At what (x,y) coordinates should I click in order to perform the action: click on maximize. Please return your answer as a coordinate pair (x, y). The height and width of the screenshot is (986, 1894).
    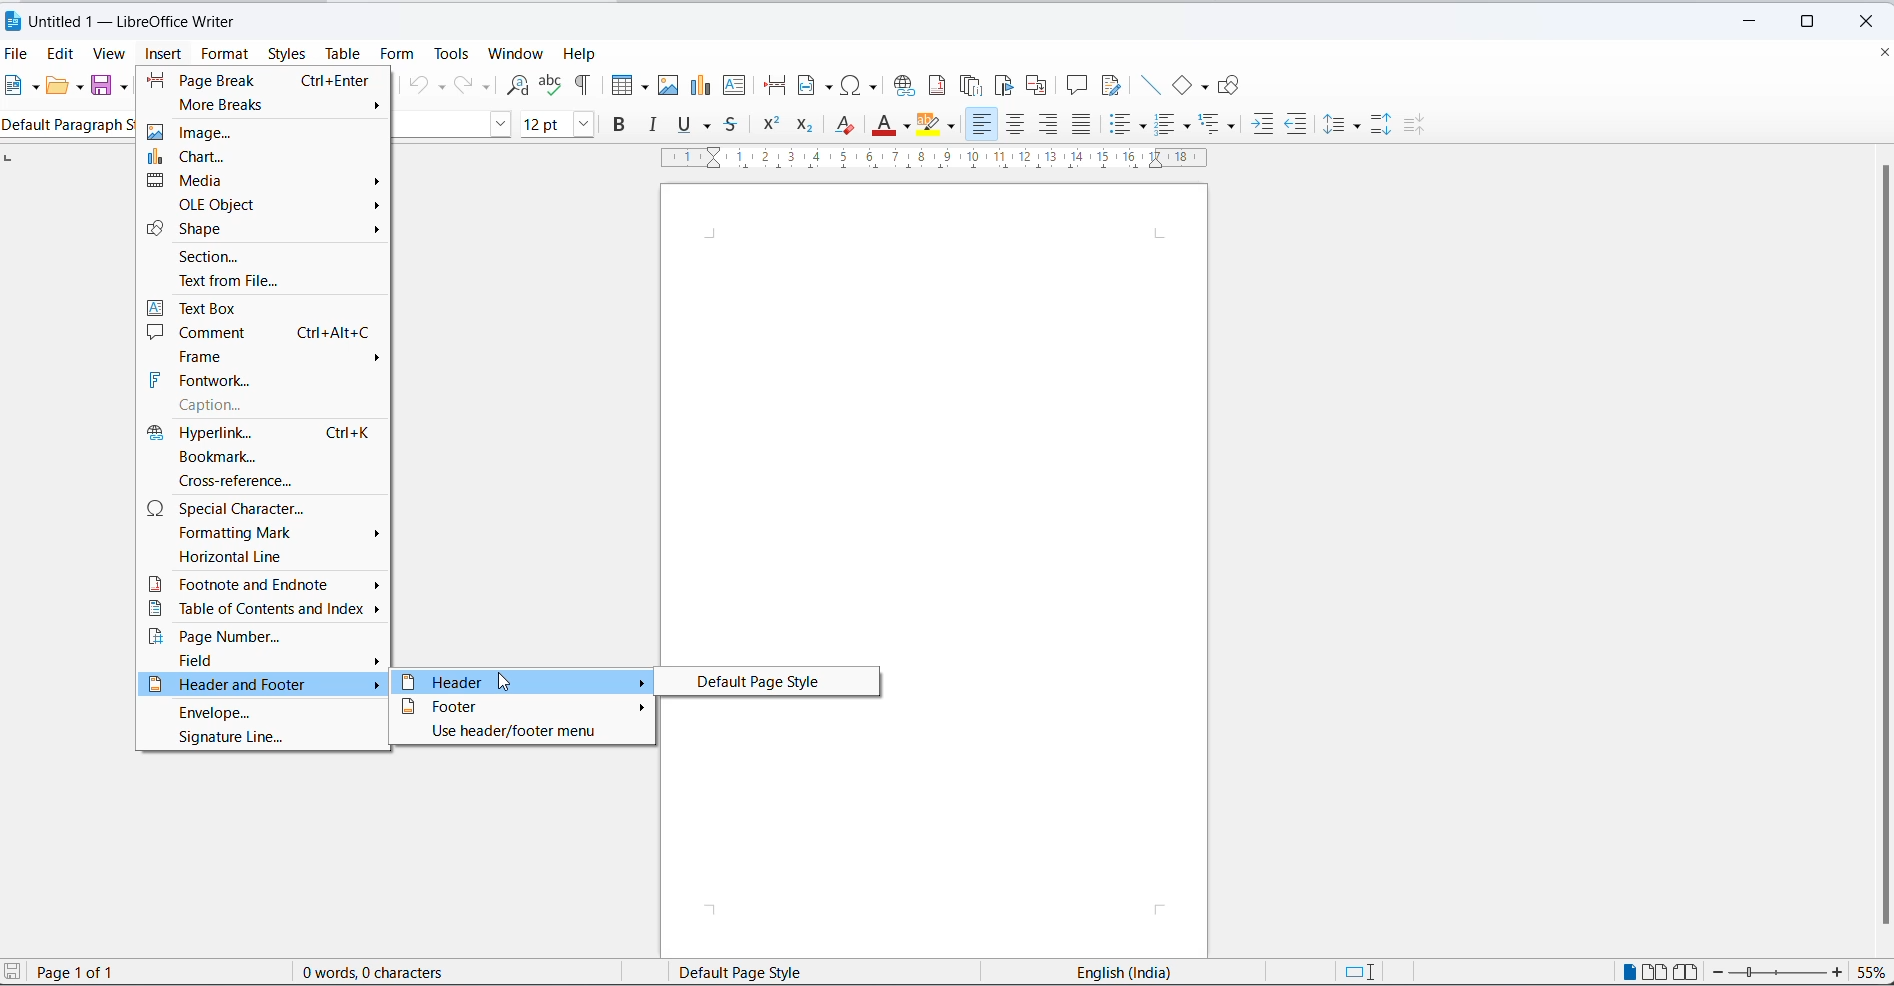
    Looking at the image, I should click on (1815, 17).